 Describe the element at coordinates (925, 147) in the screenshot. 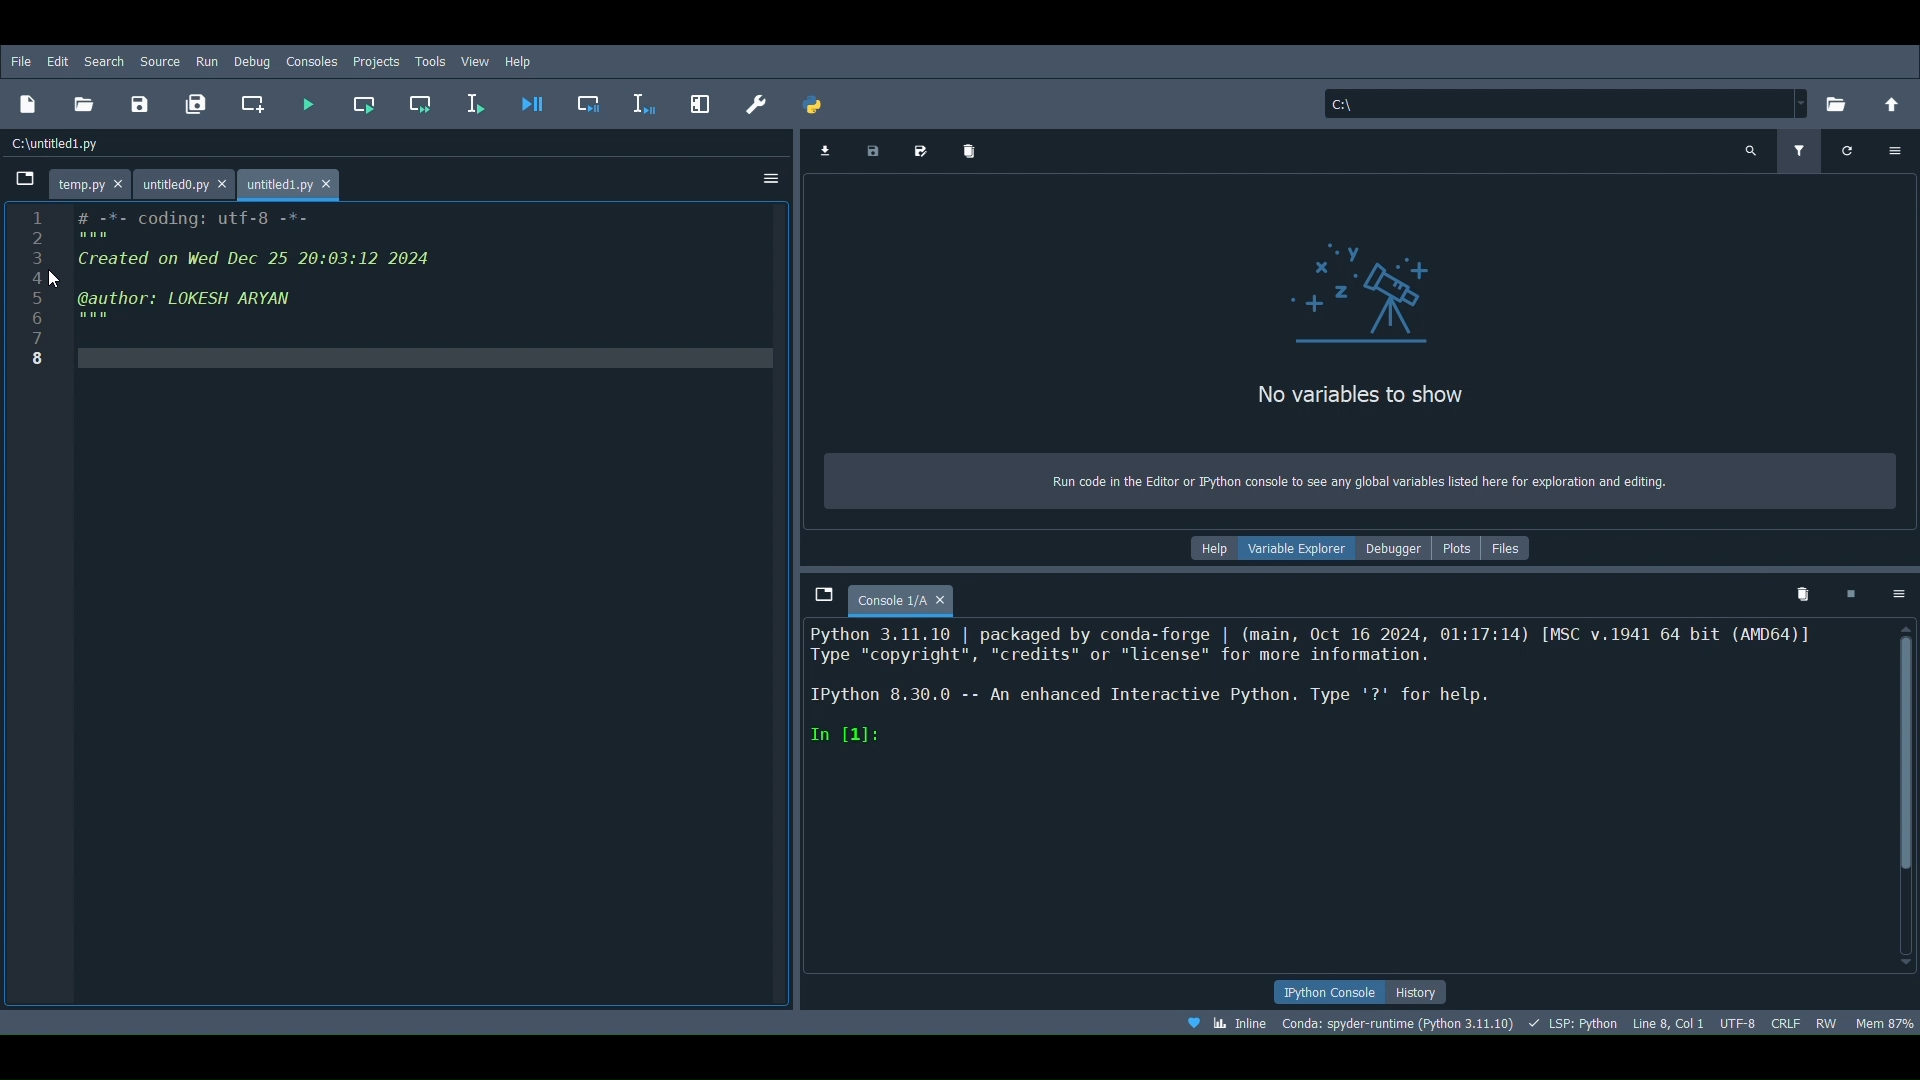

I see `Save data as` at that location.